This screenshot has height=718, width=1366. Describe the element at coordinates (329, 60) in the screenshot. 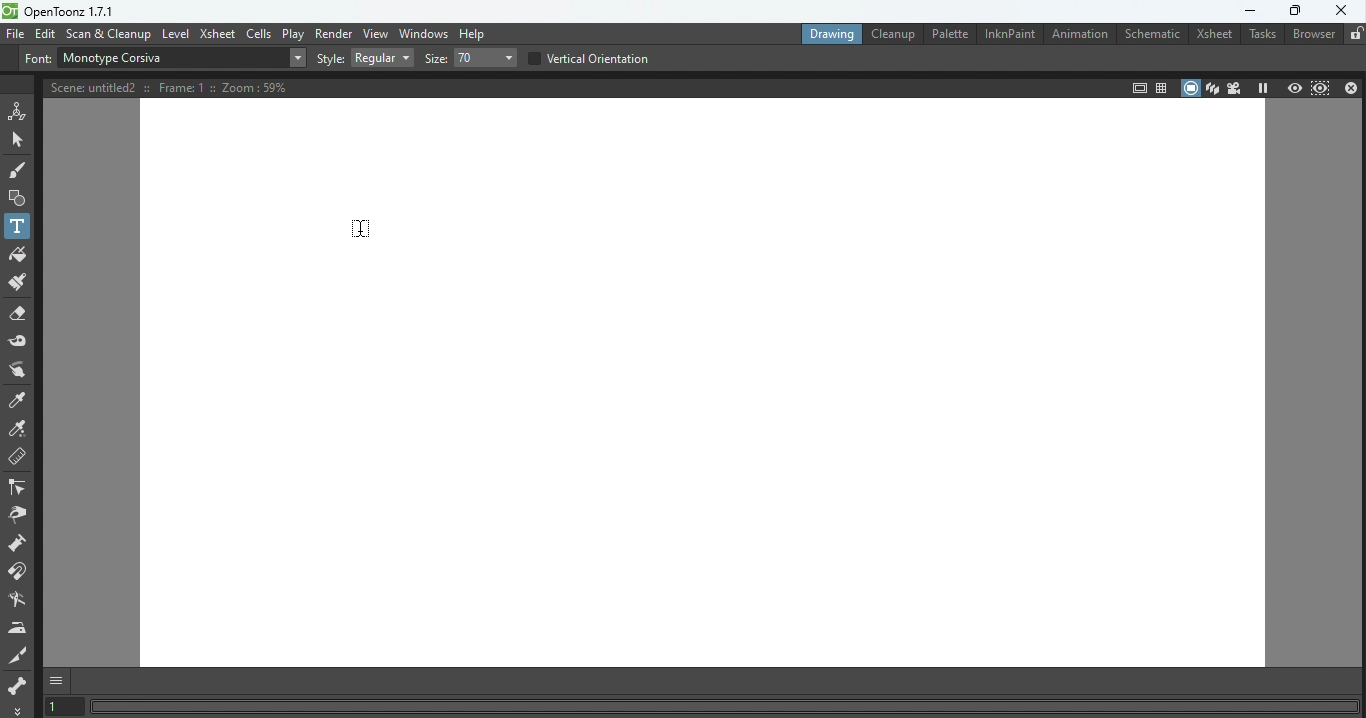

I see `Style` at that location.